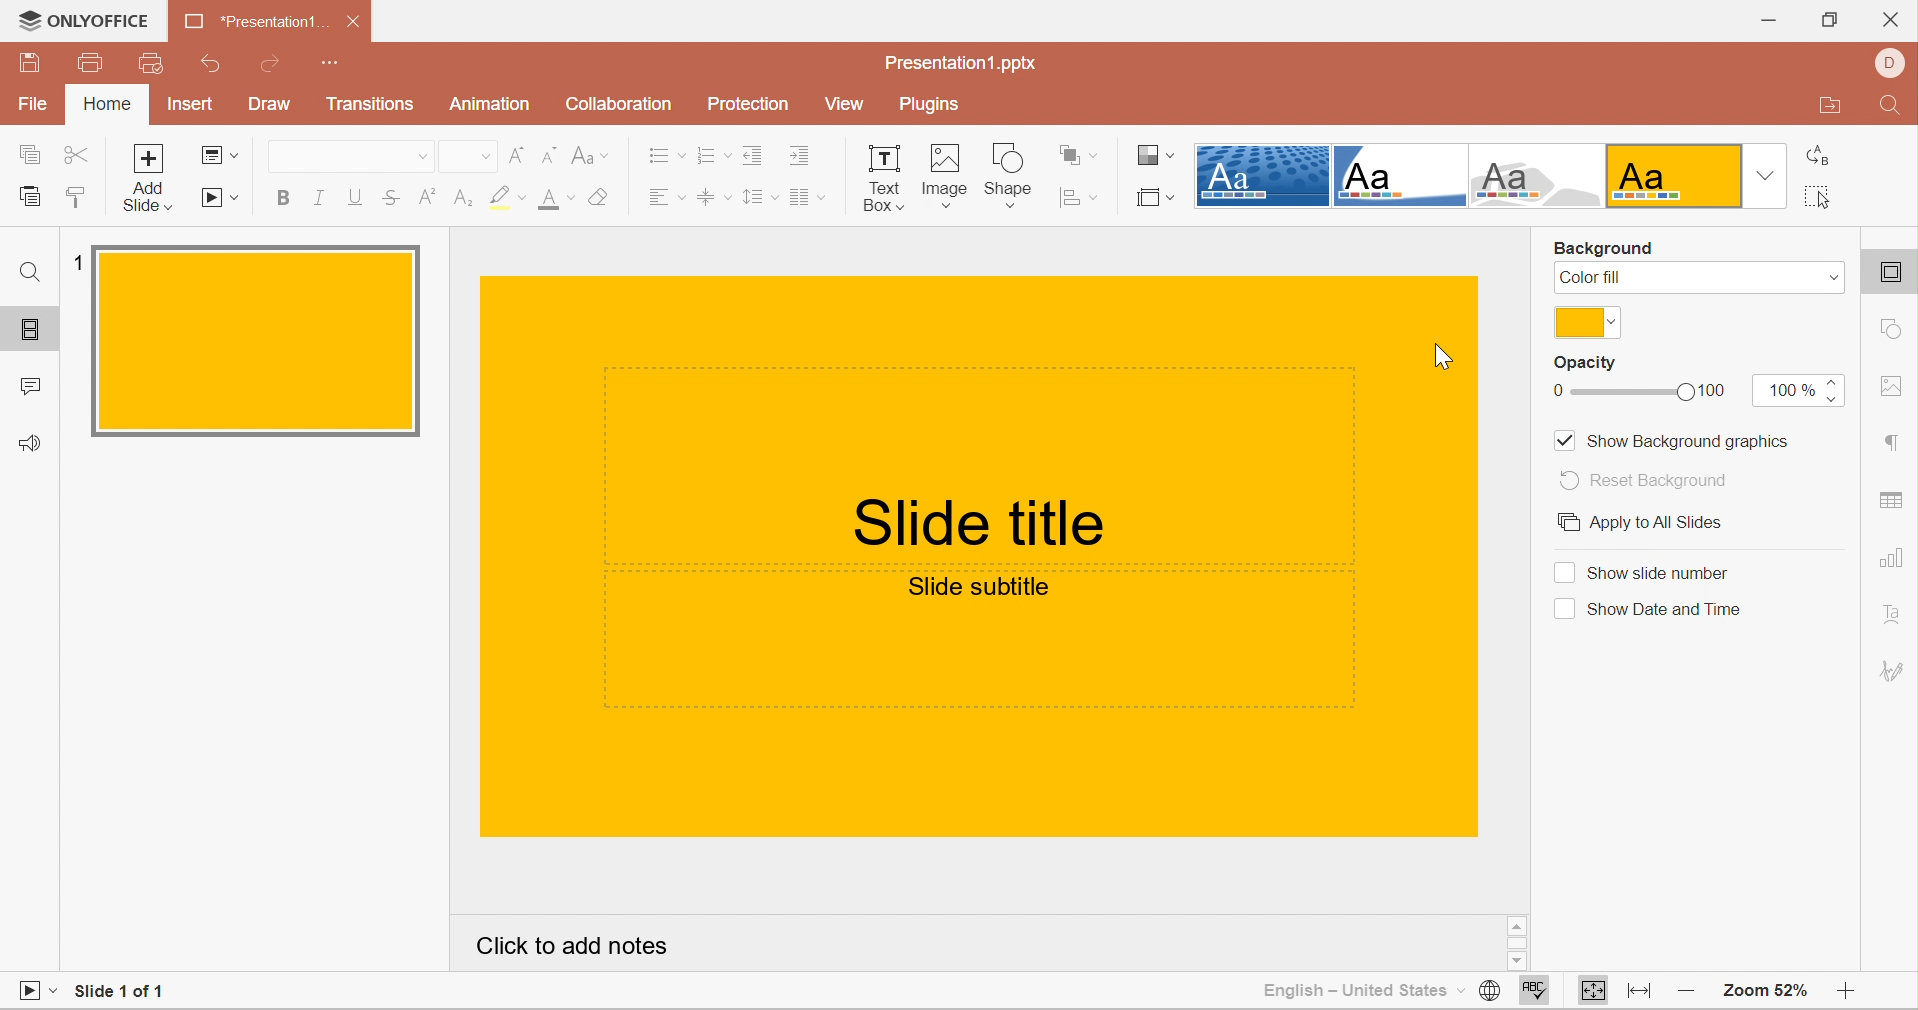 The image size is (1918, 1010). What do you see at coordinates (547, 154) in the screenshot?
I see `Decrement font size` at bounding box center [547, 154].